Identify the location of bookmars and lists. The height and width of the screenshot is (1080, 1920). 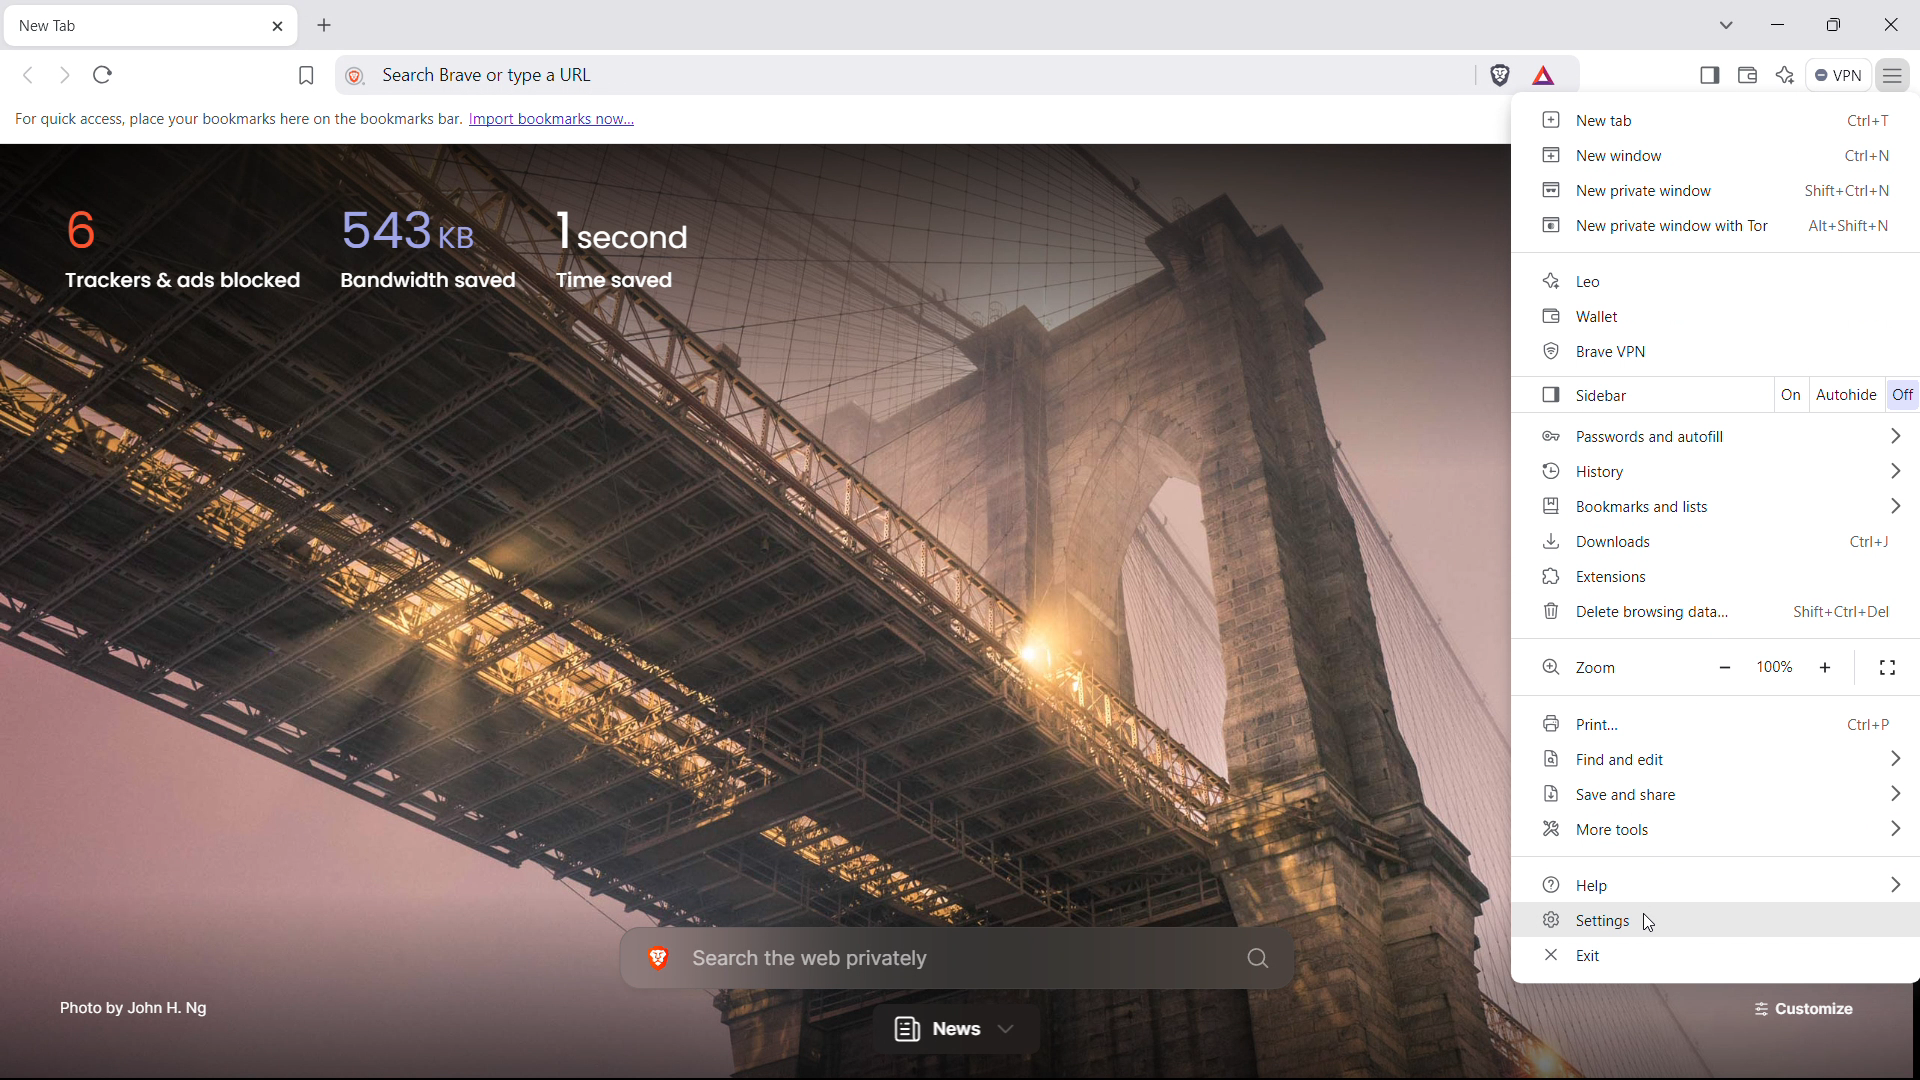
(1715, 506).